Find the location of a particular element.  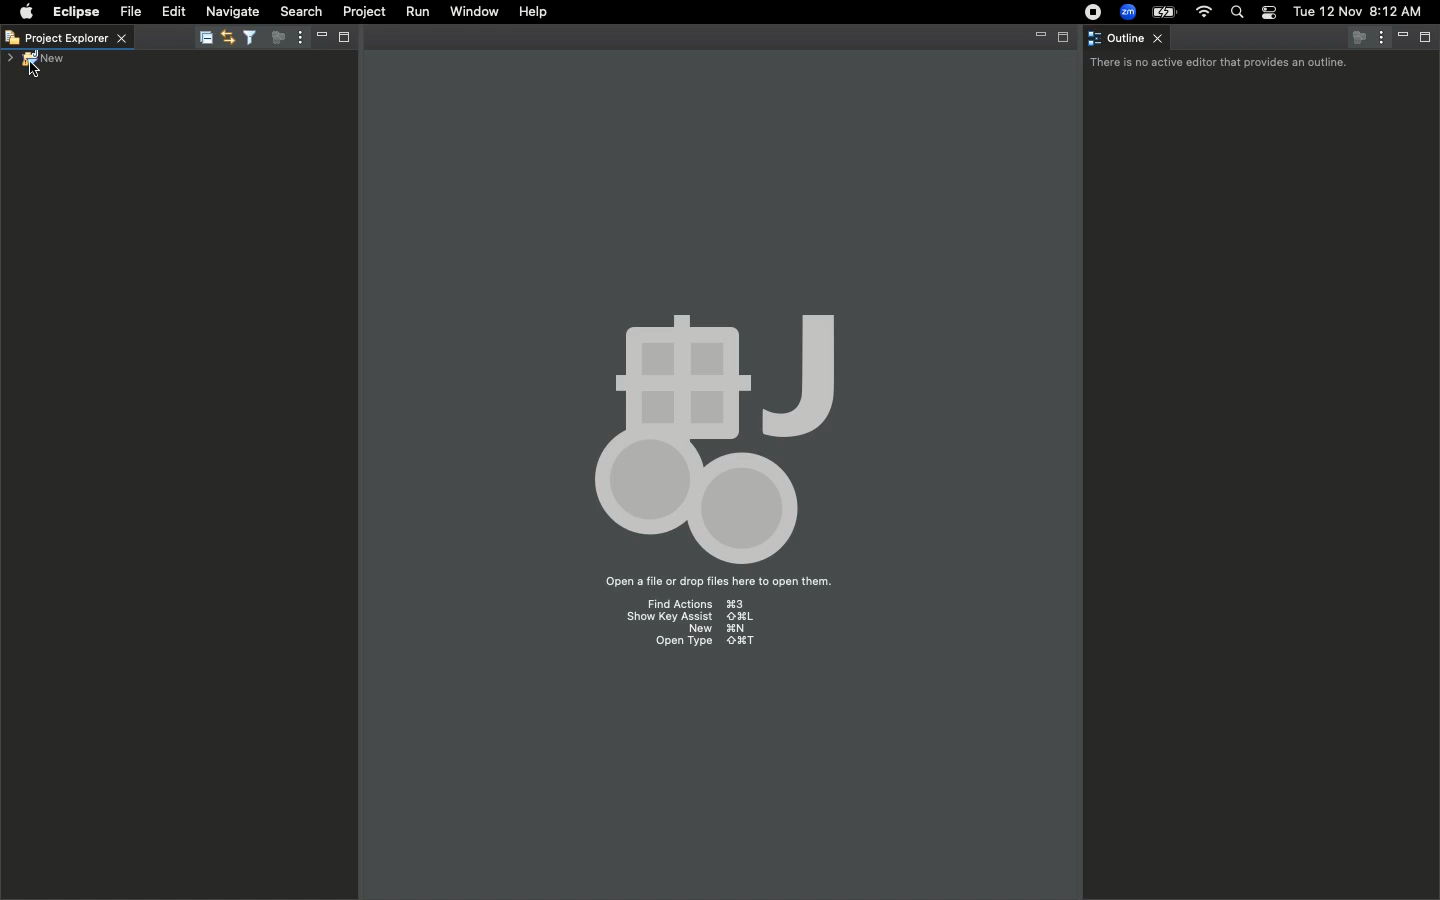

Project explorer is located at coordinates (70, 36).